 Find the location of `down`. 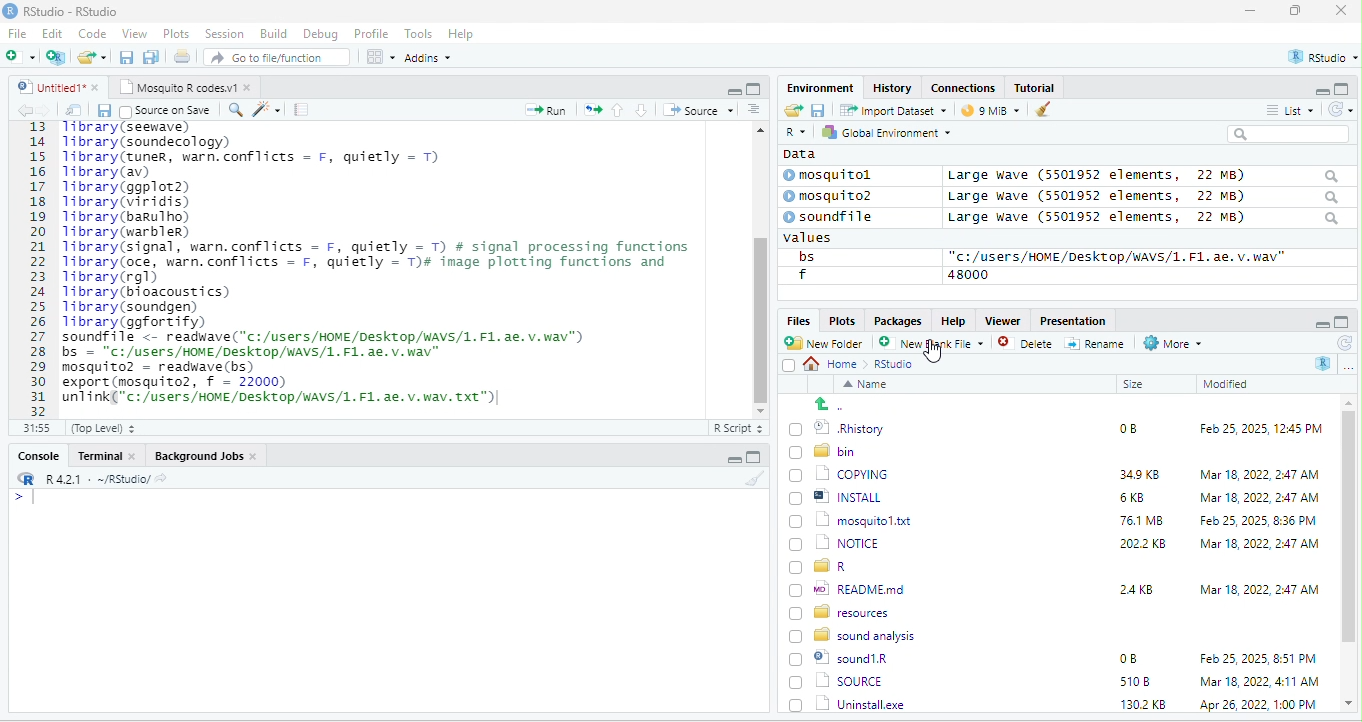

down is located at coordinates (642, 109).